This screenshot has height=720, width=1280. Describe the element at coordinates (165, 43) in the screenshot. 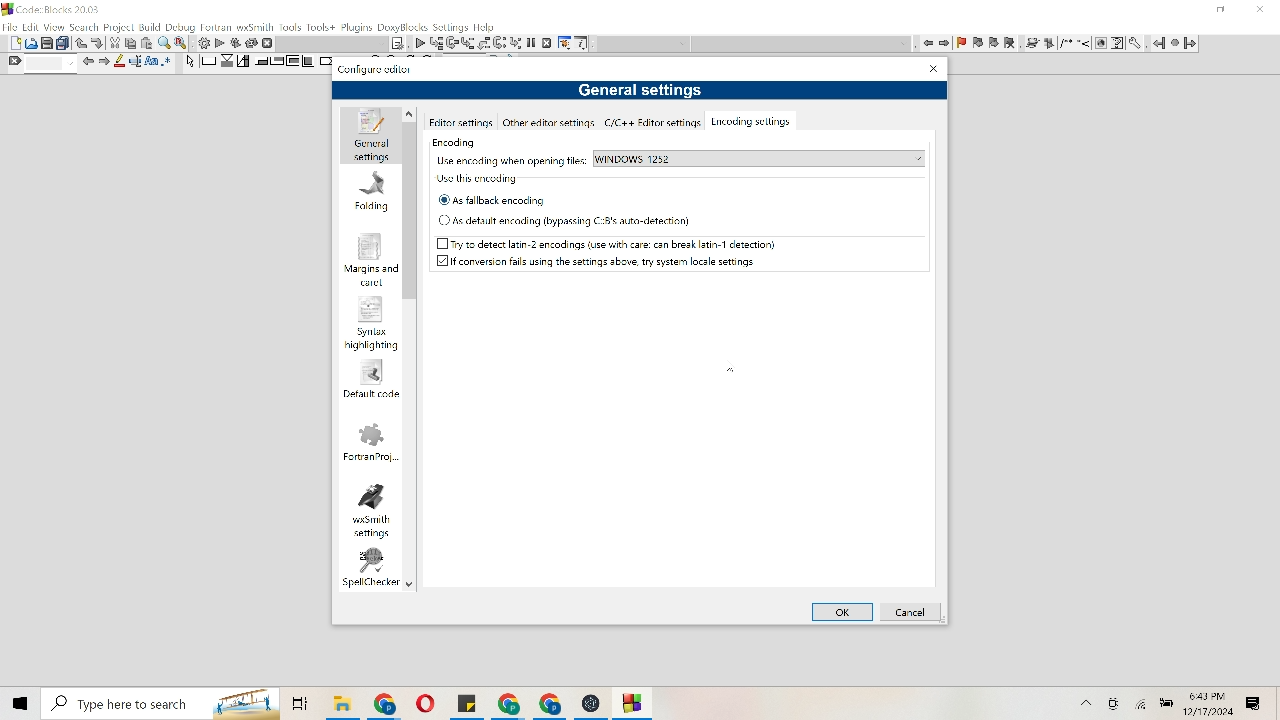

I see `Find` at that location.